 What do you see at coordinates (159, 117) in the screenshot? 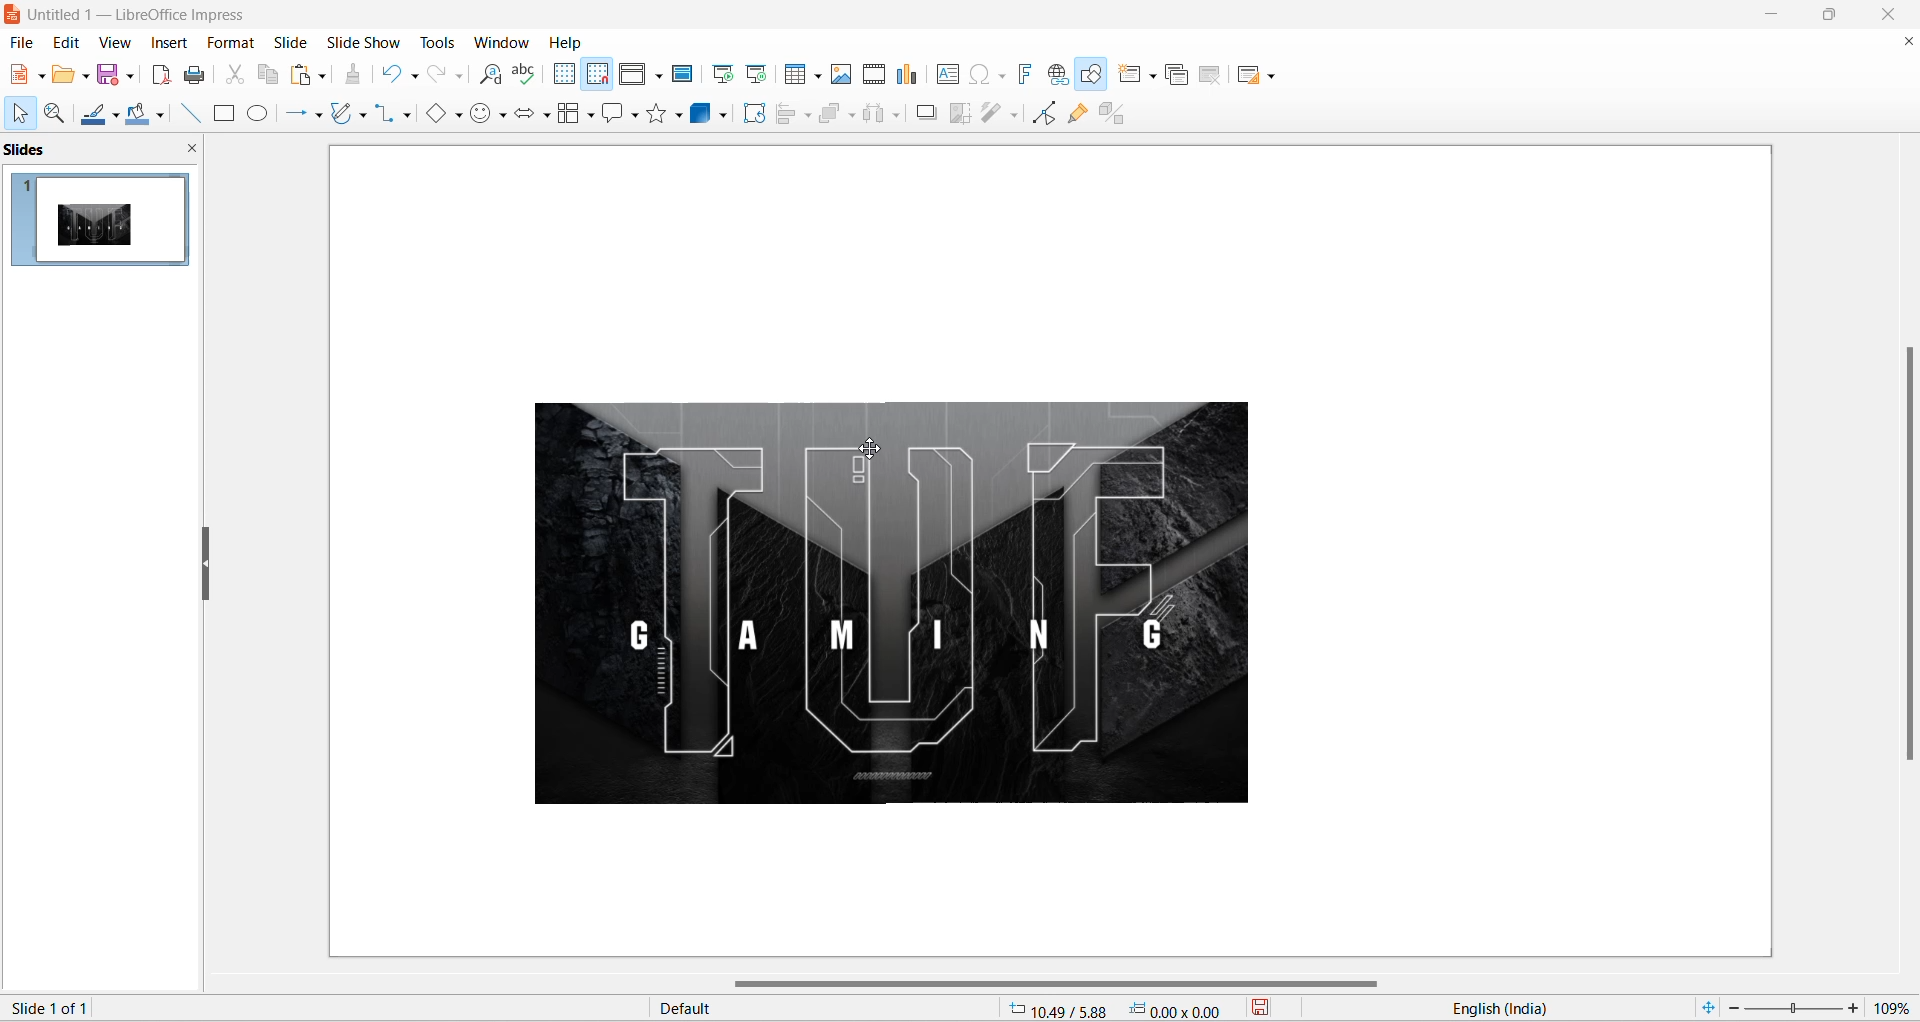
I see `fill color options` at bounding box center [159, 117].